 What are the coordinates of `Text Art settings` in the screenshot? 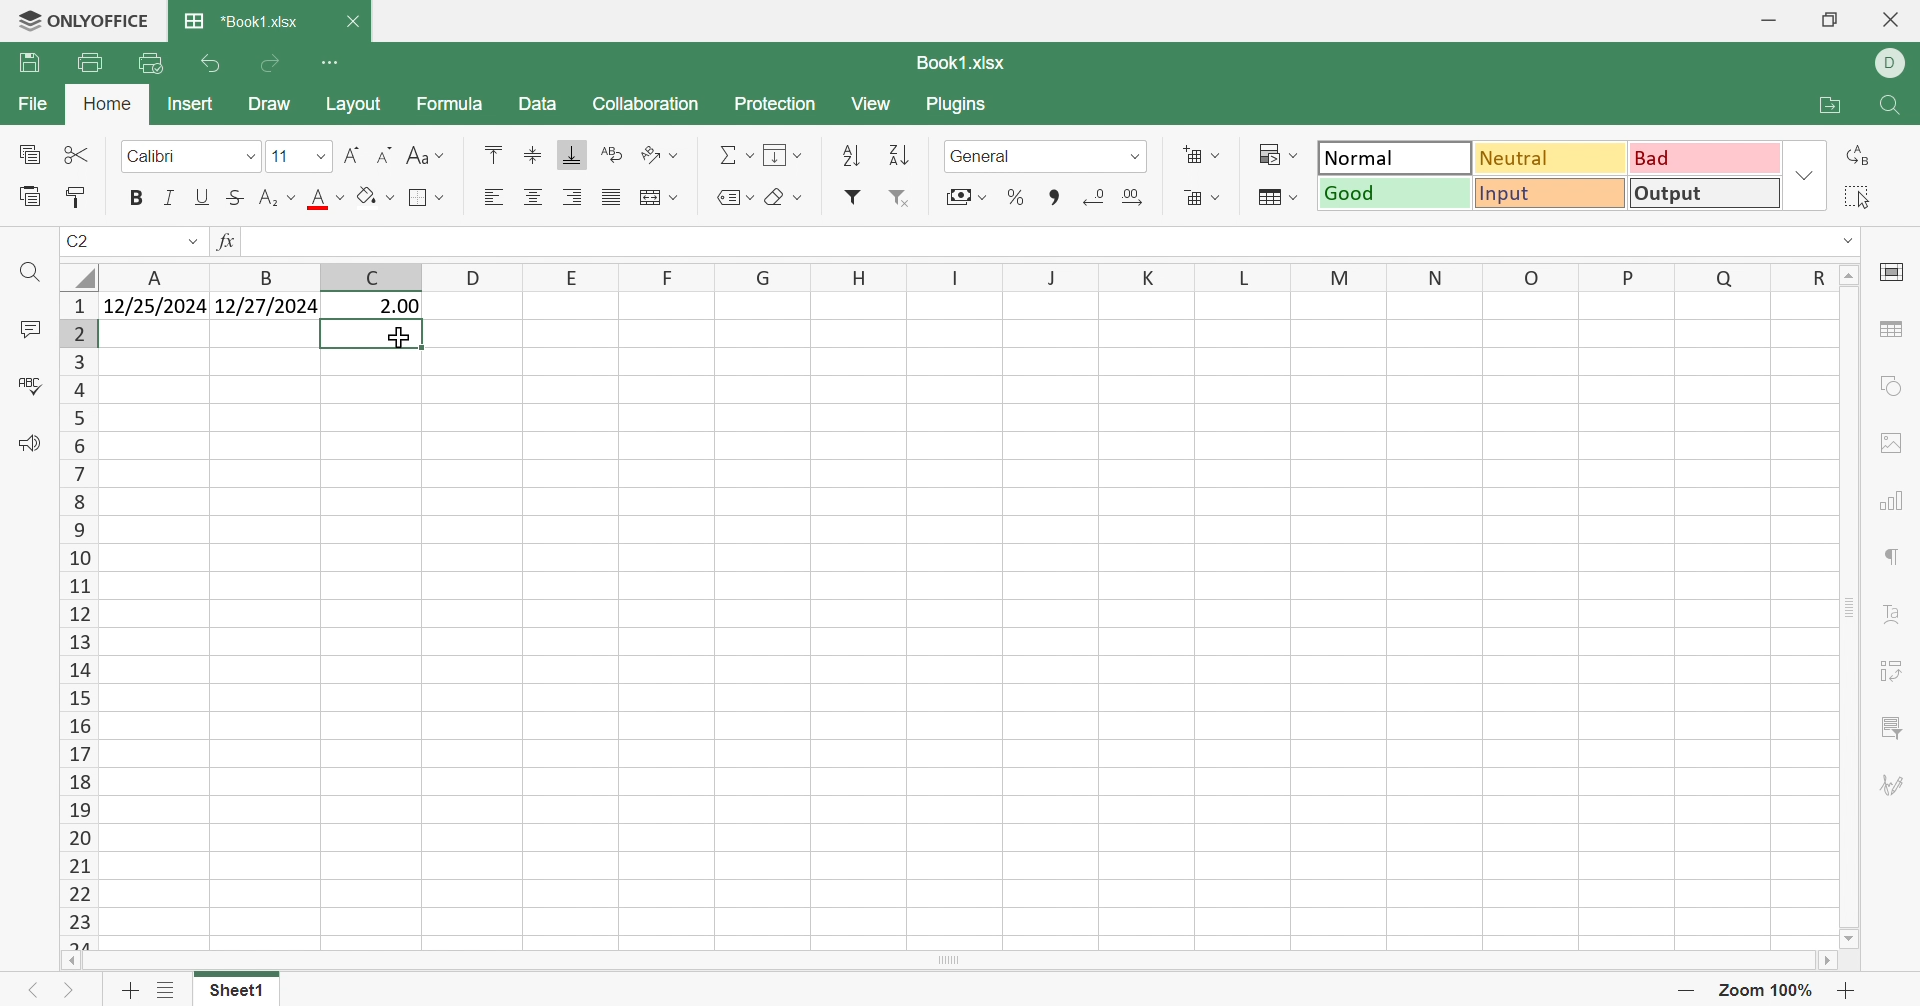 It's located at (1886, 616).